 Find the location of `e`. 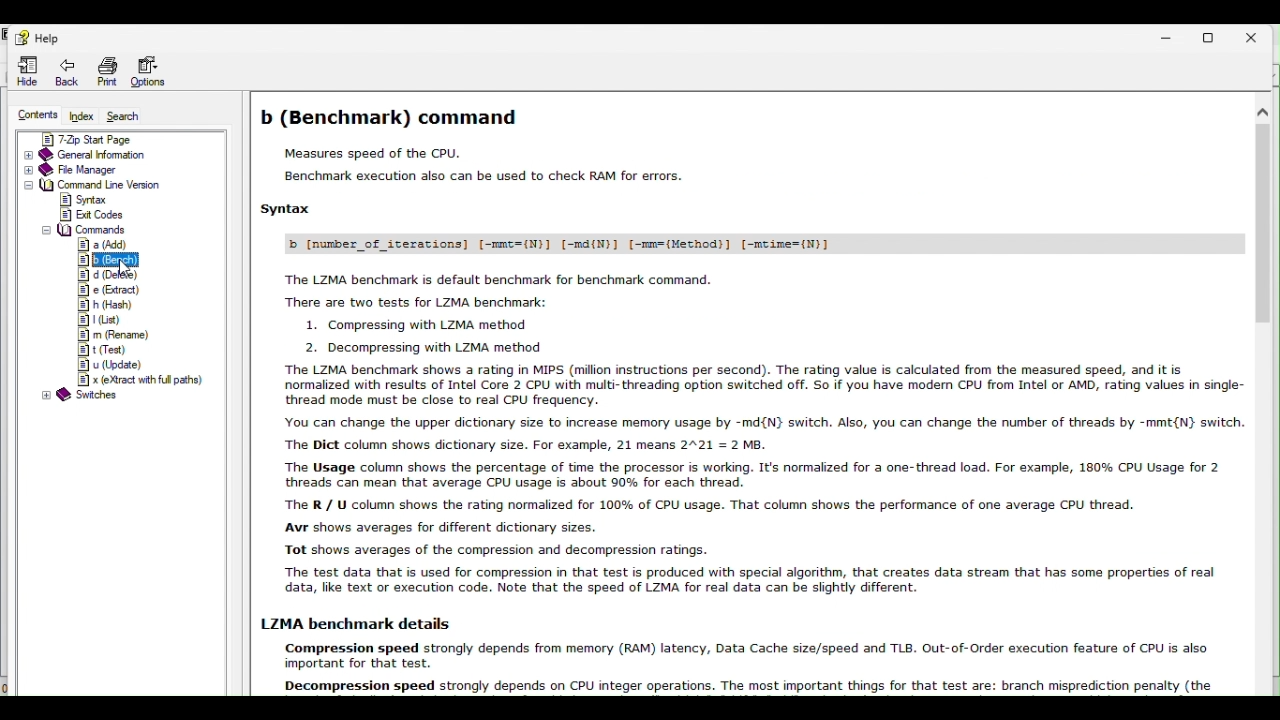

e is located at coordinates (108, 290).